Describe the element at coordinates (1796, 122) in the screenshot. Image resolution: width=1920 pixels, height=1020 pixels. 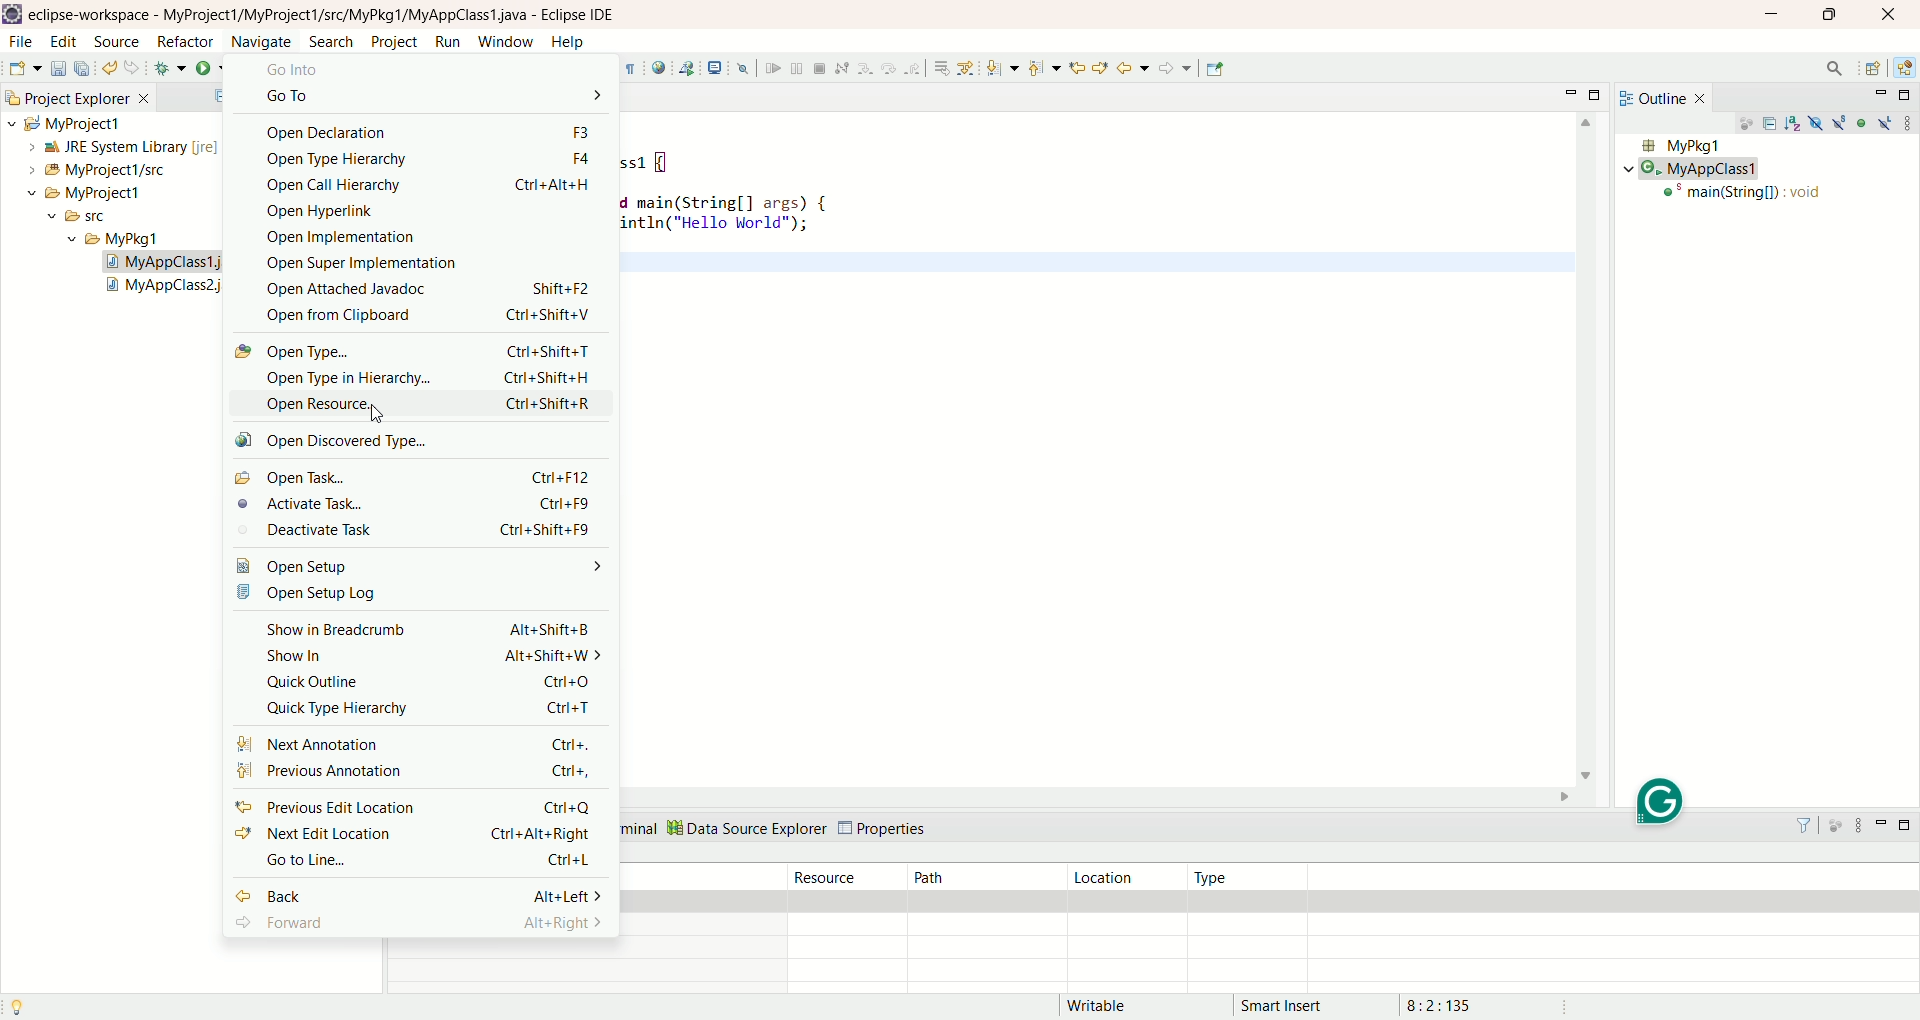
I see `sort` at that location.